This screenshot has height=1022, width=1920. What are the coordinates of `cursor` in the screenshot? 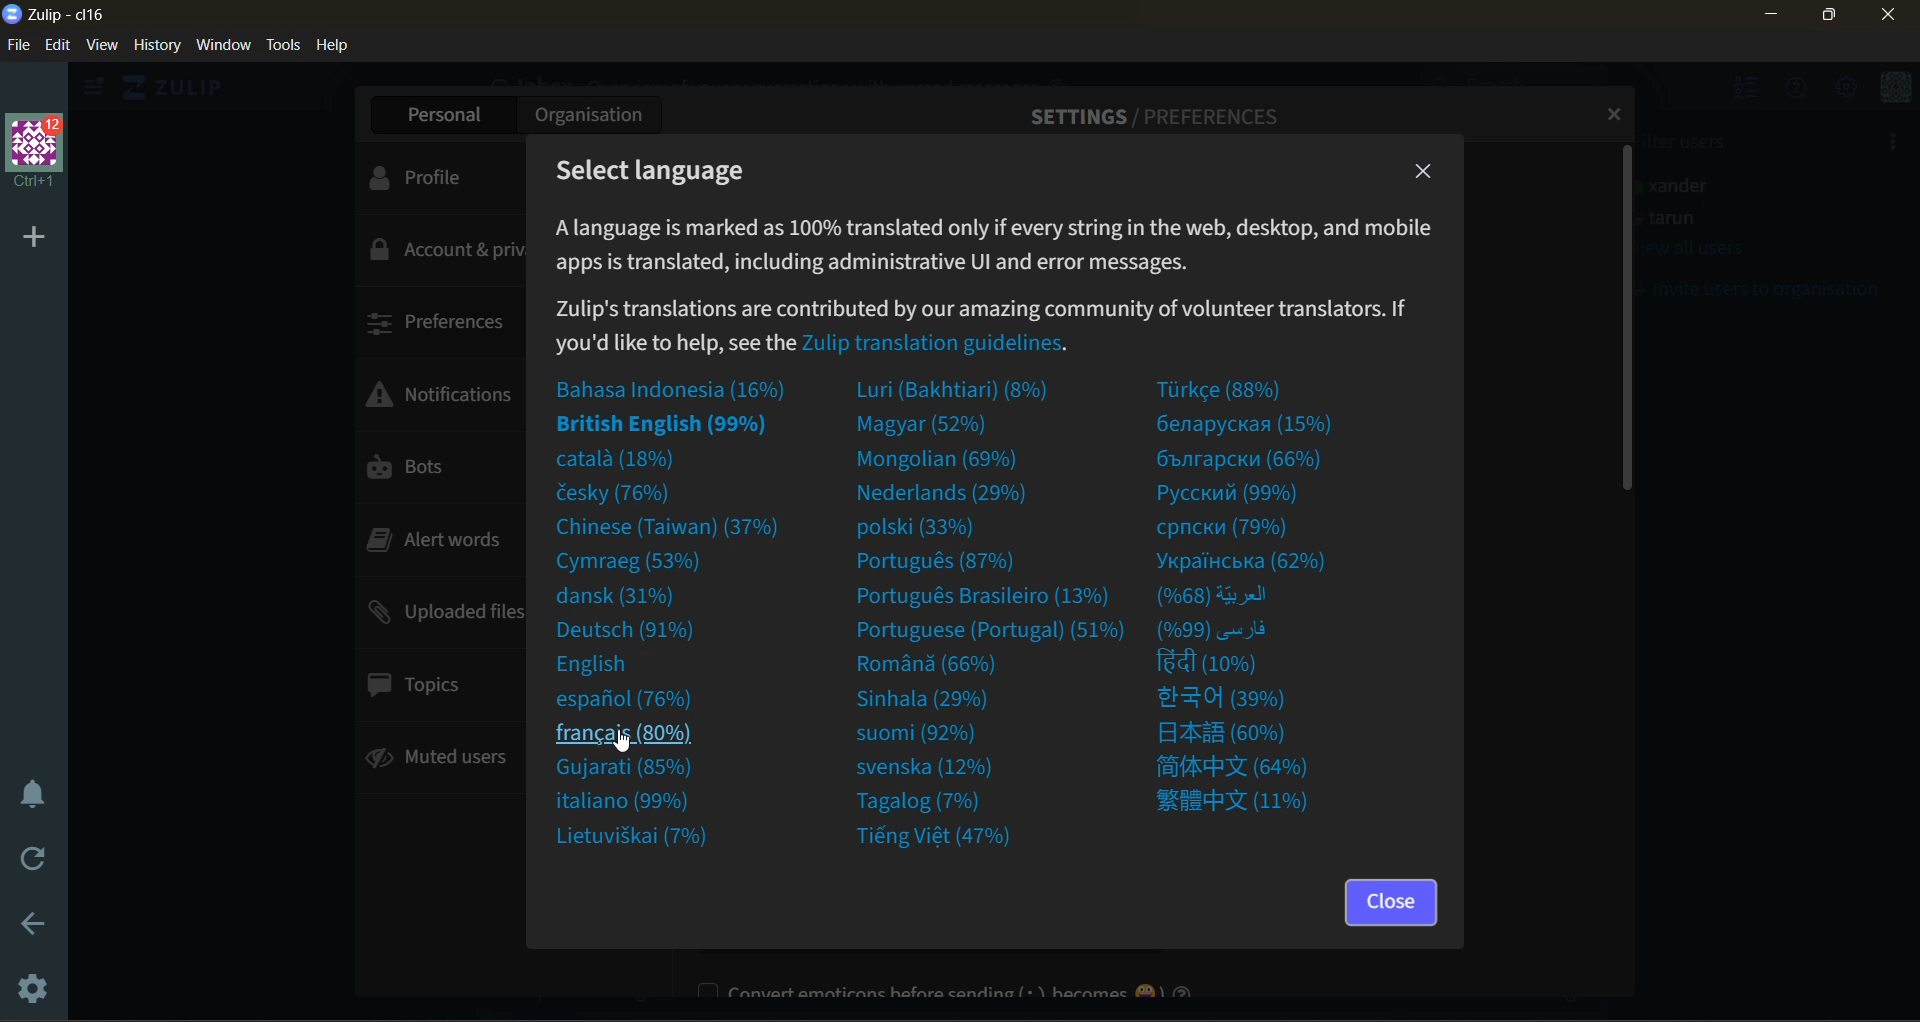 It's located at (630, 743).